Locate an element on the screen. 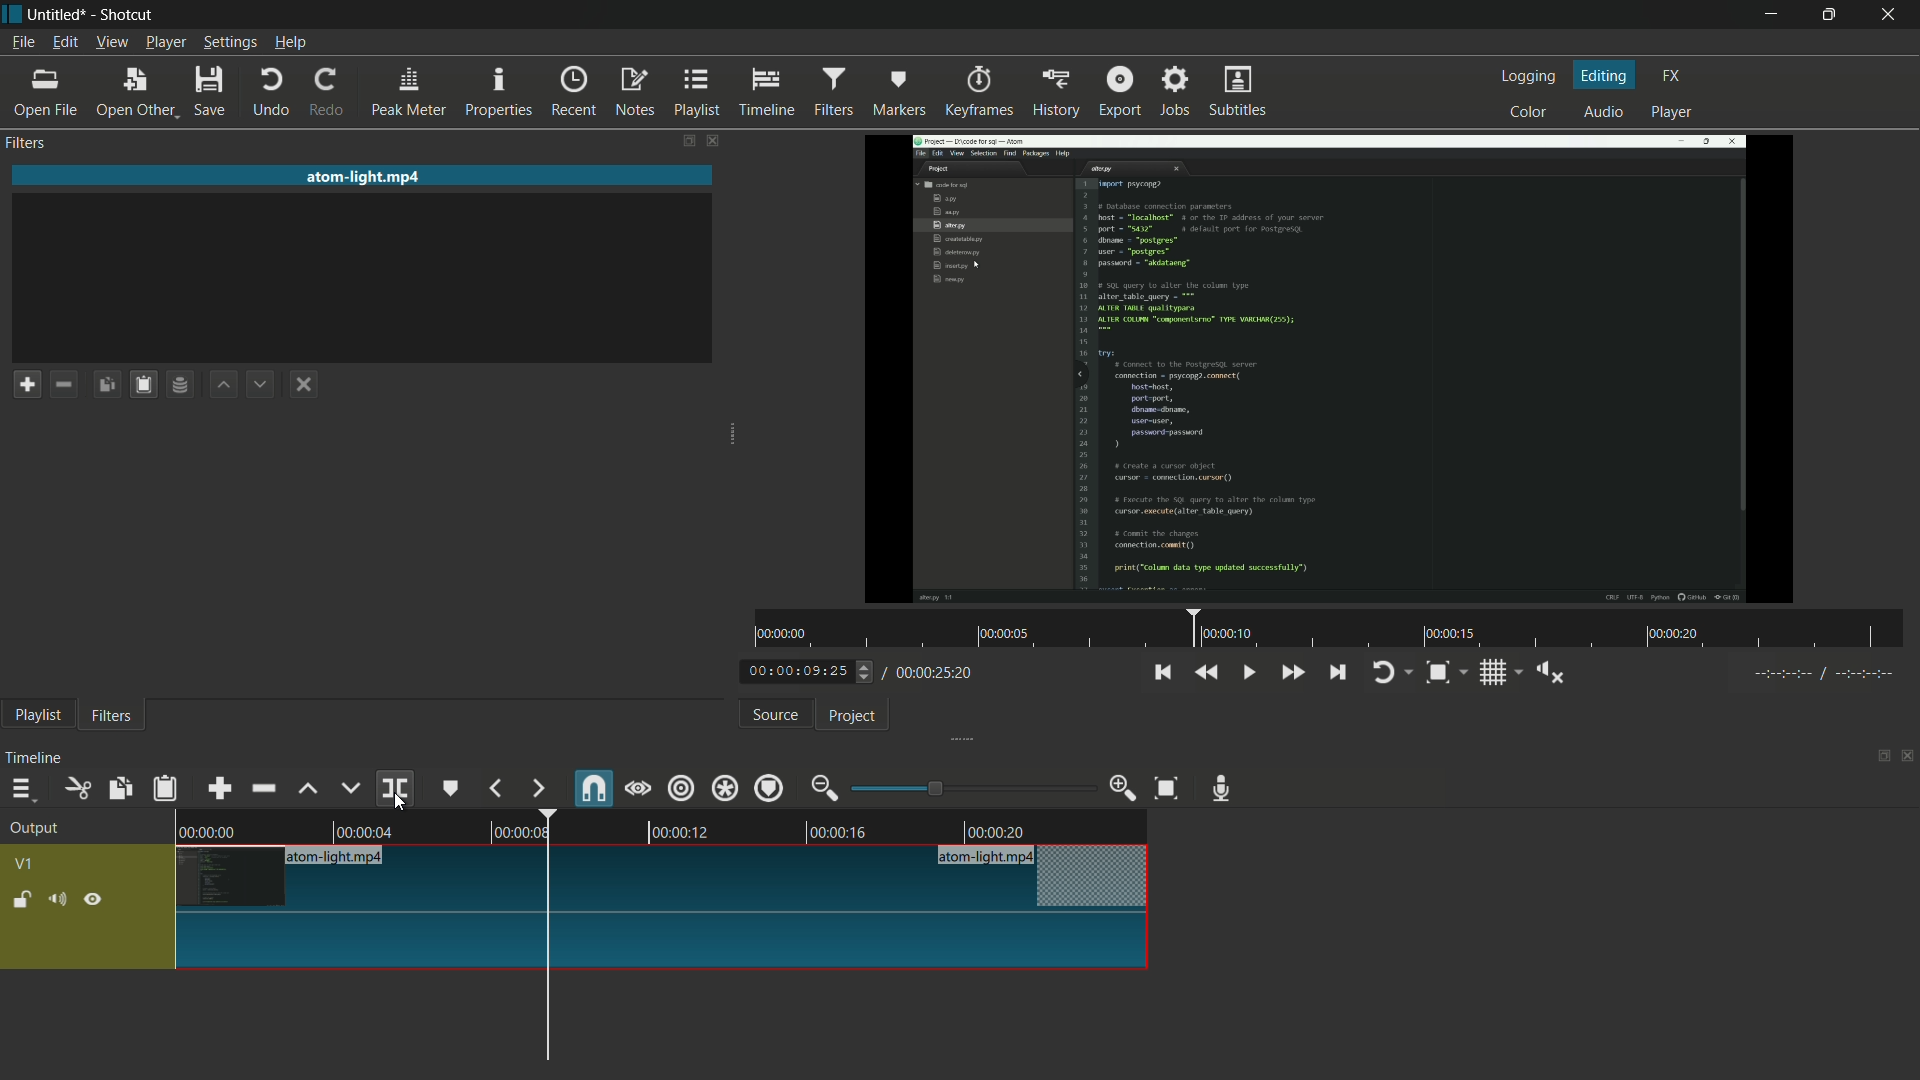   is located at coordinates (664, 943).